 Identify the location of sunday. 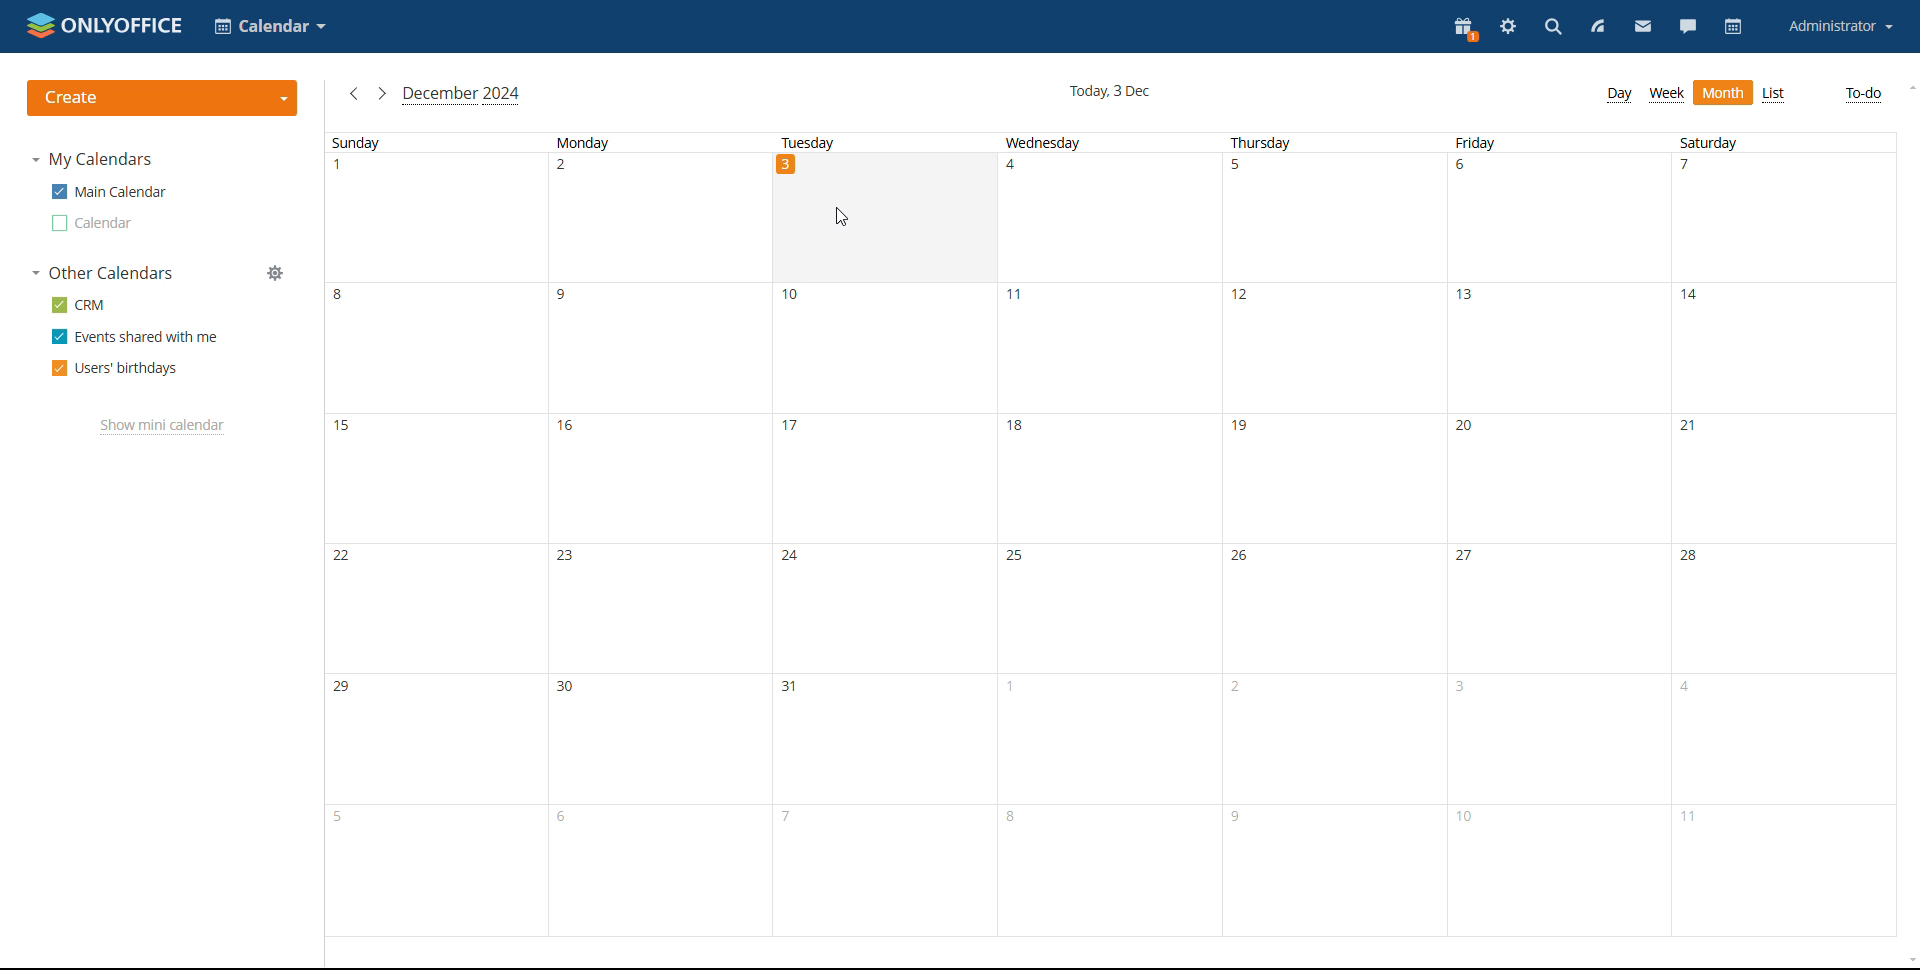
(432, 534).